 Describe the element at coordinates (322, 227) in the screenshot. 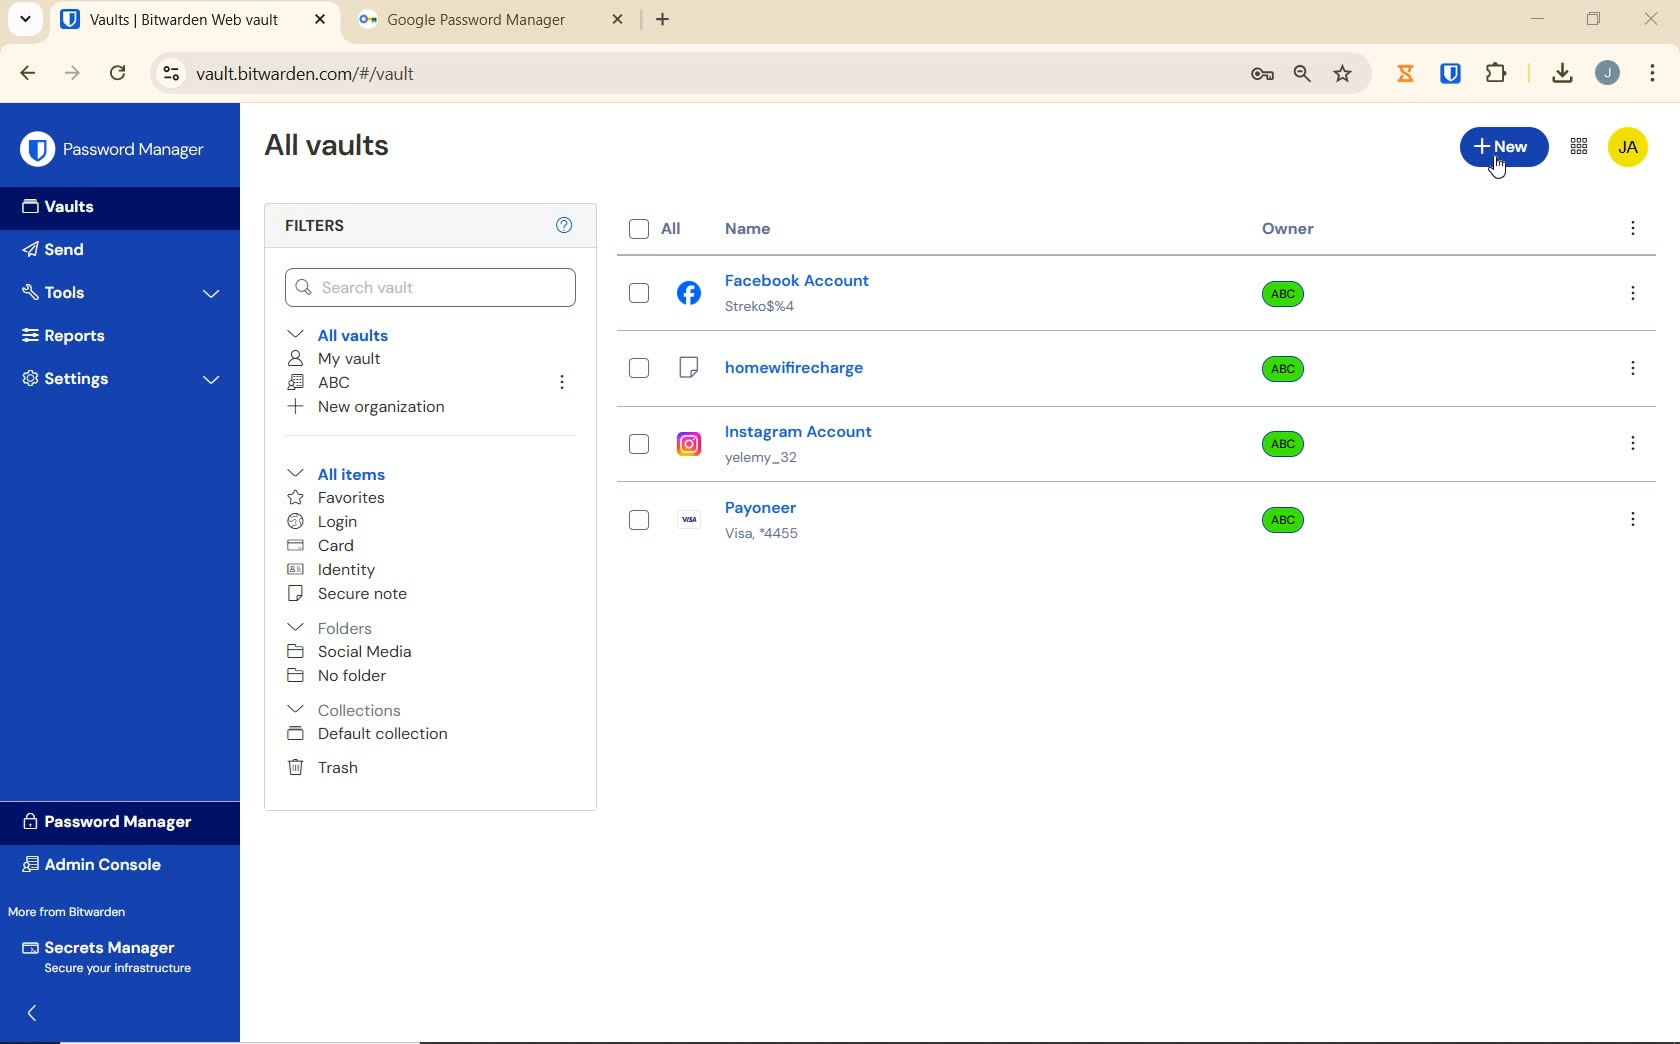

I see `Filters` at that location.